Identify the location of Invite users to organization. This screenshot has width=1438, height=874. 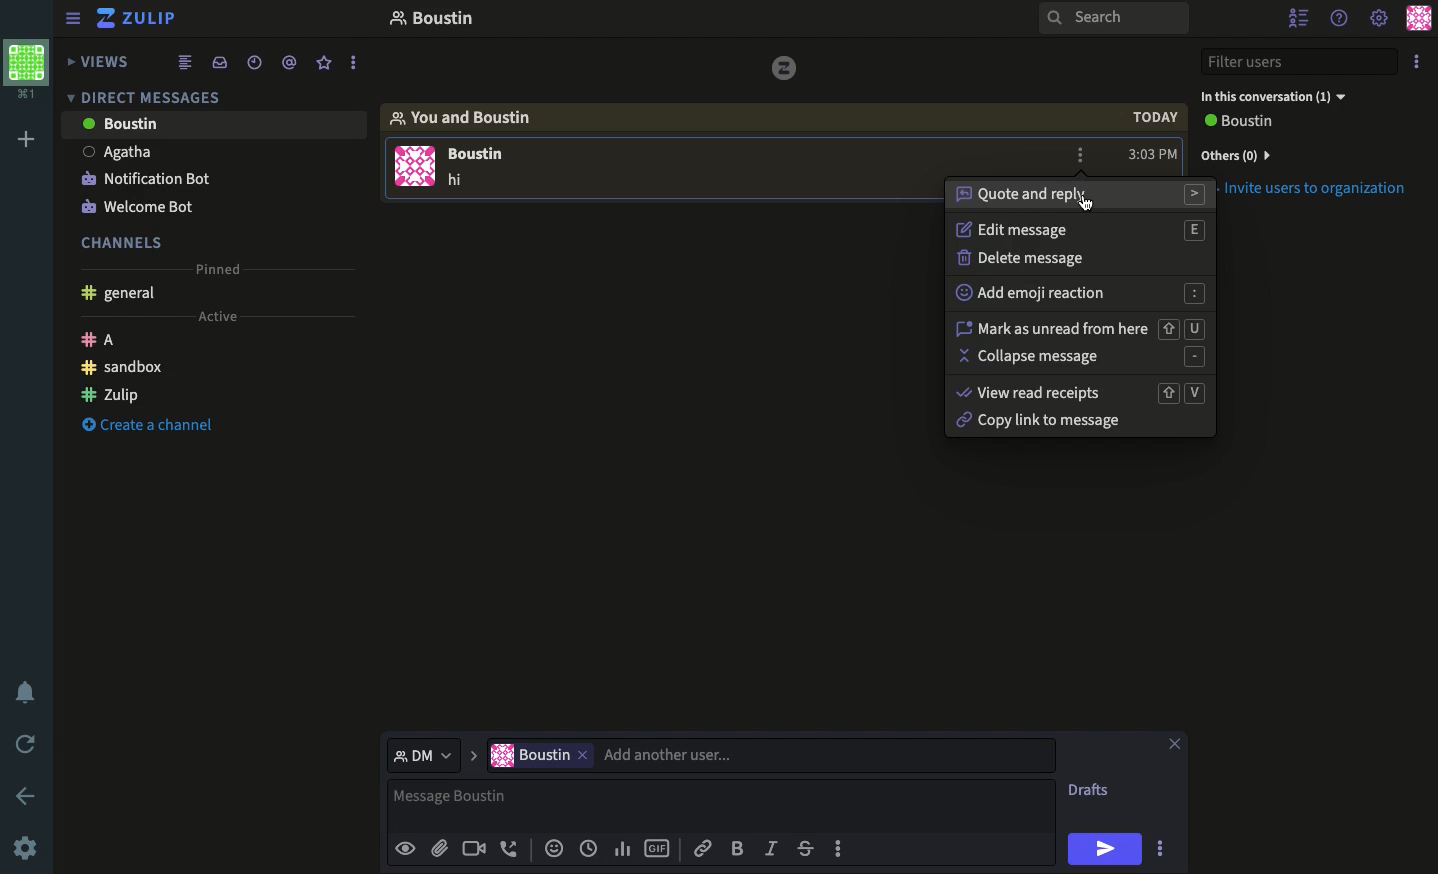
(1313, 190).